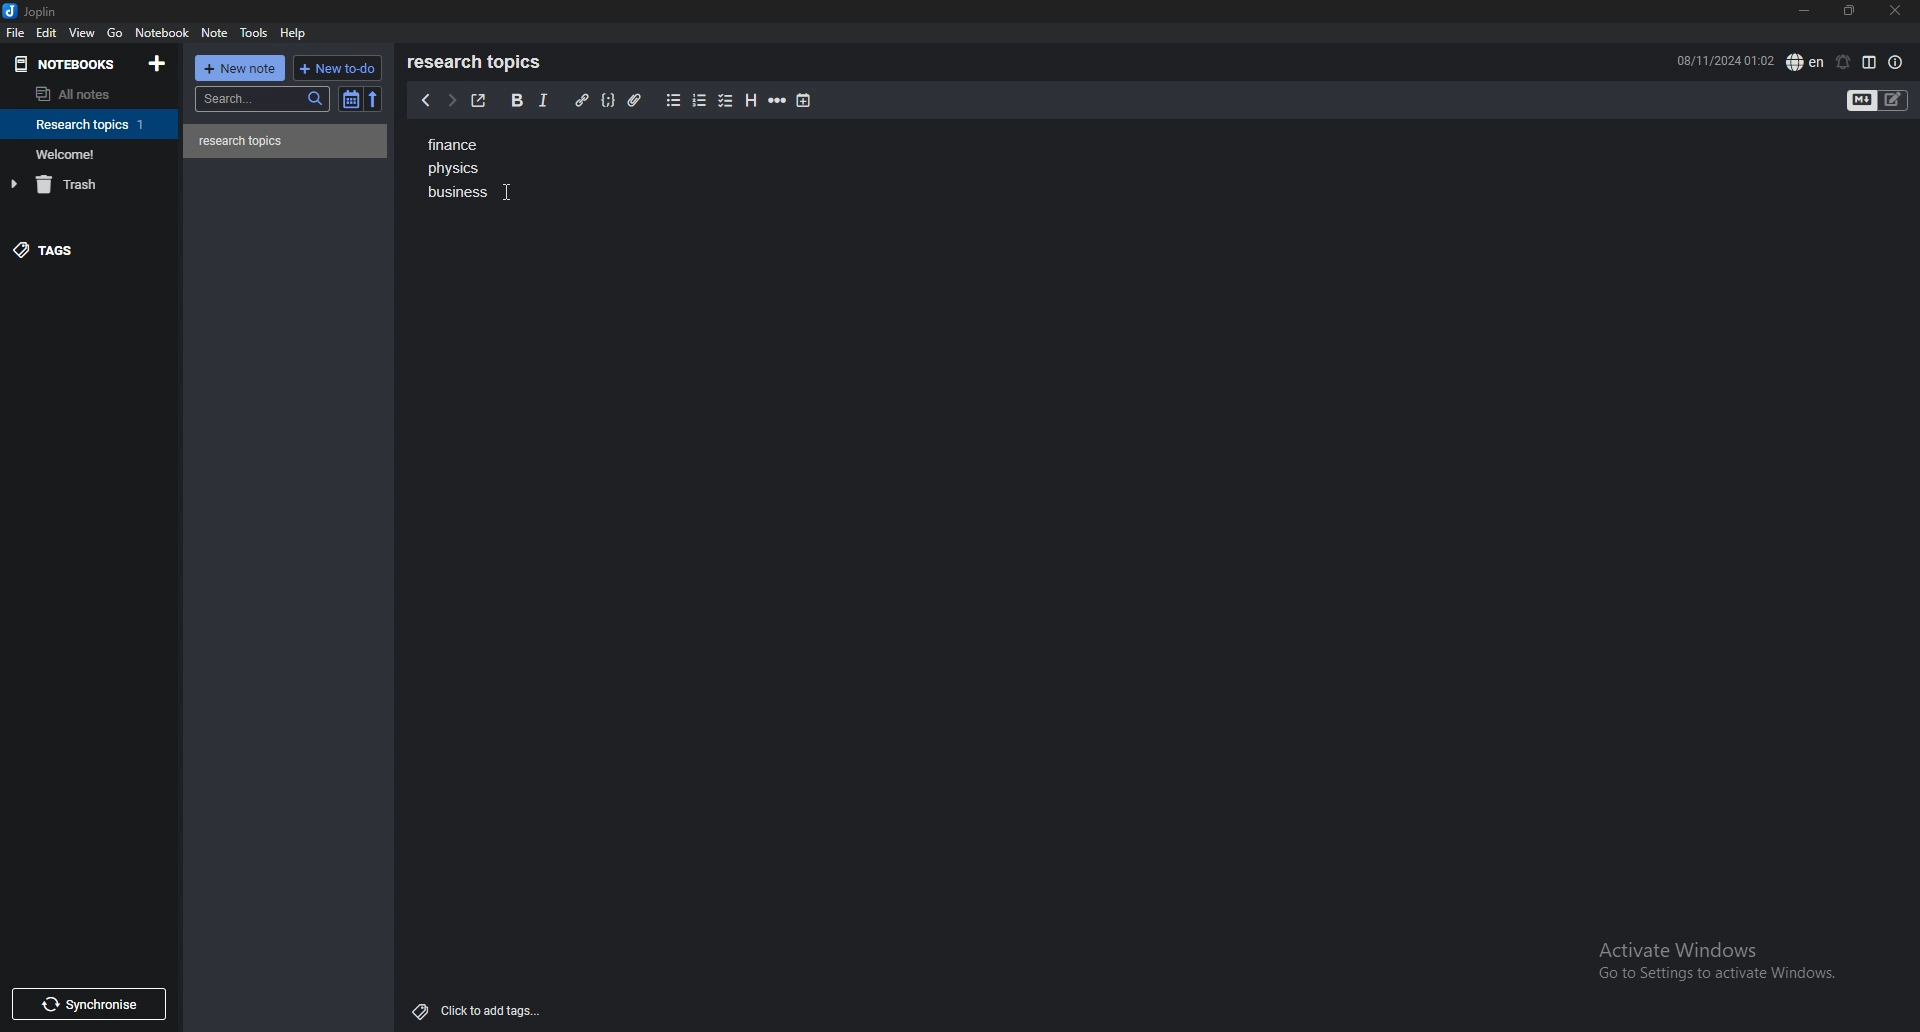 Image resolution: width=1920 pixels, height=1032 pixels. I want to click on resize, so click(1848, 10).